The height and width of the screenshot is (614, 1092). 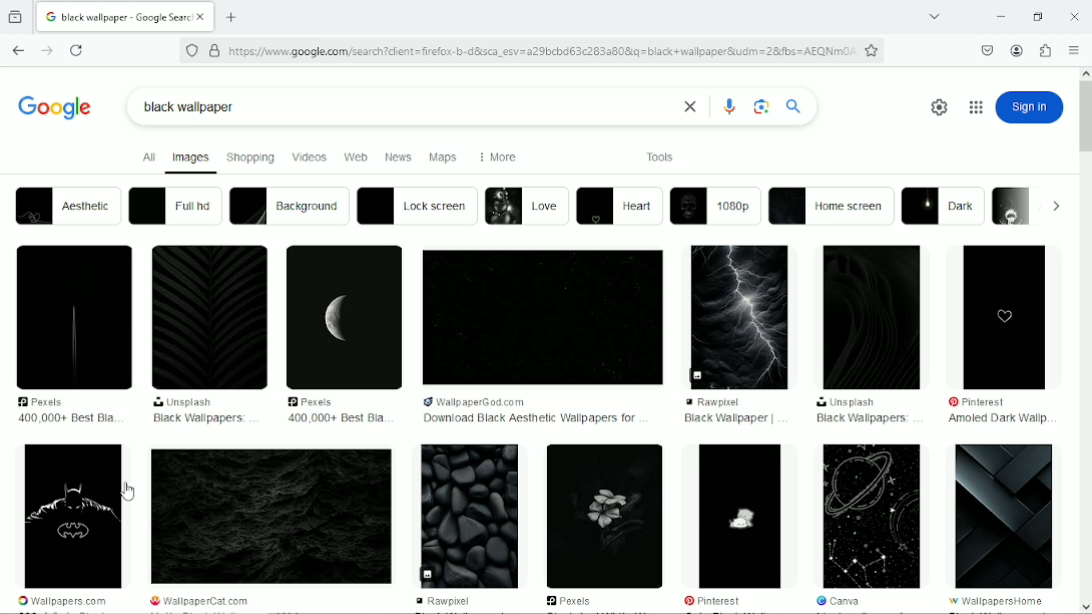 I want to click on close, so click(x=204, y=18).